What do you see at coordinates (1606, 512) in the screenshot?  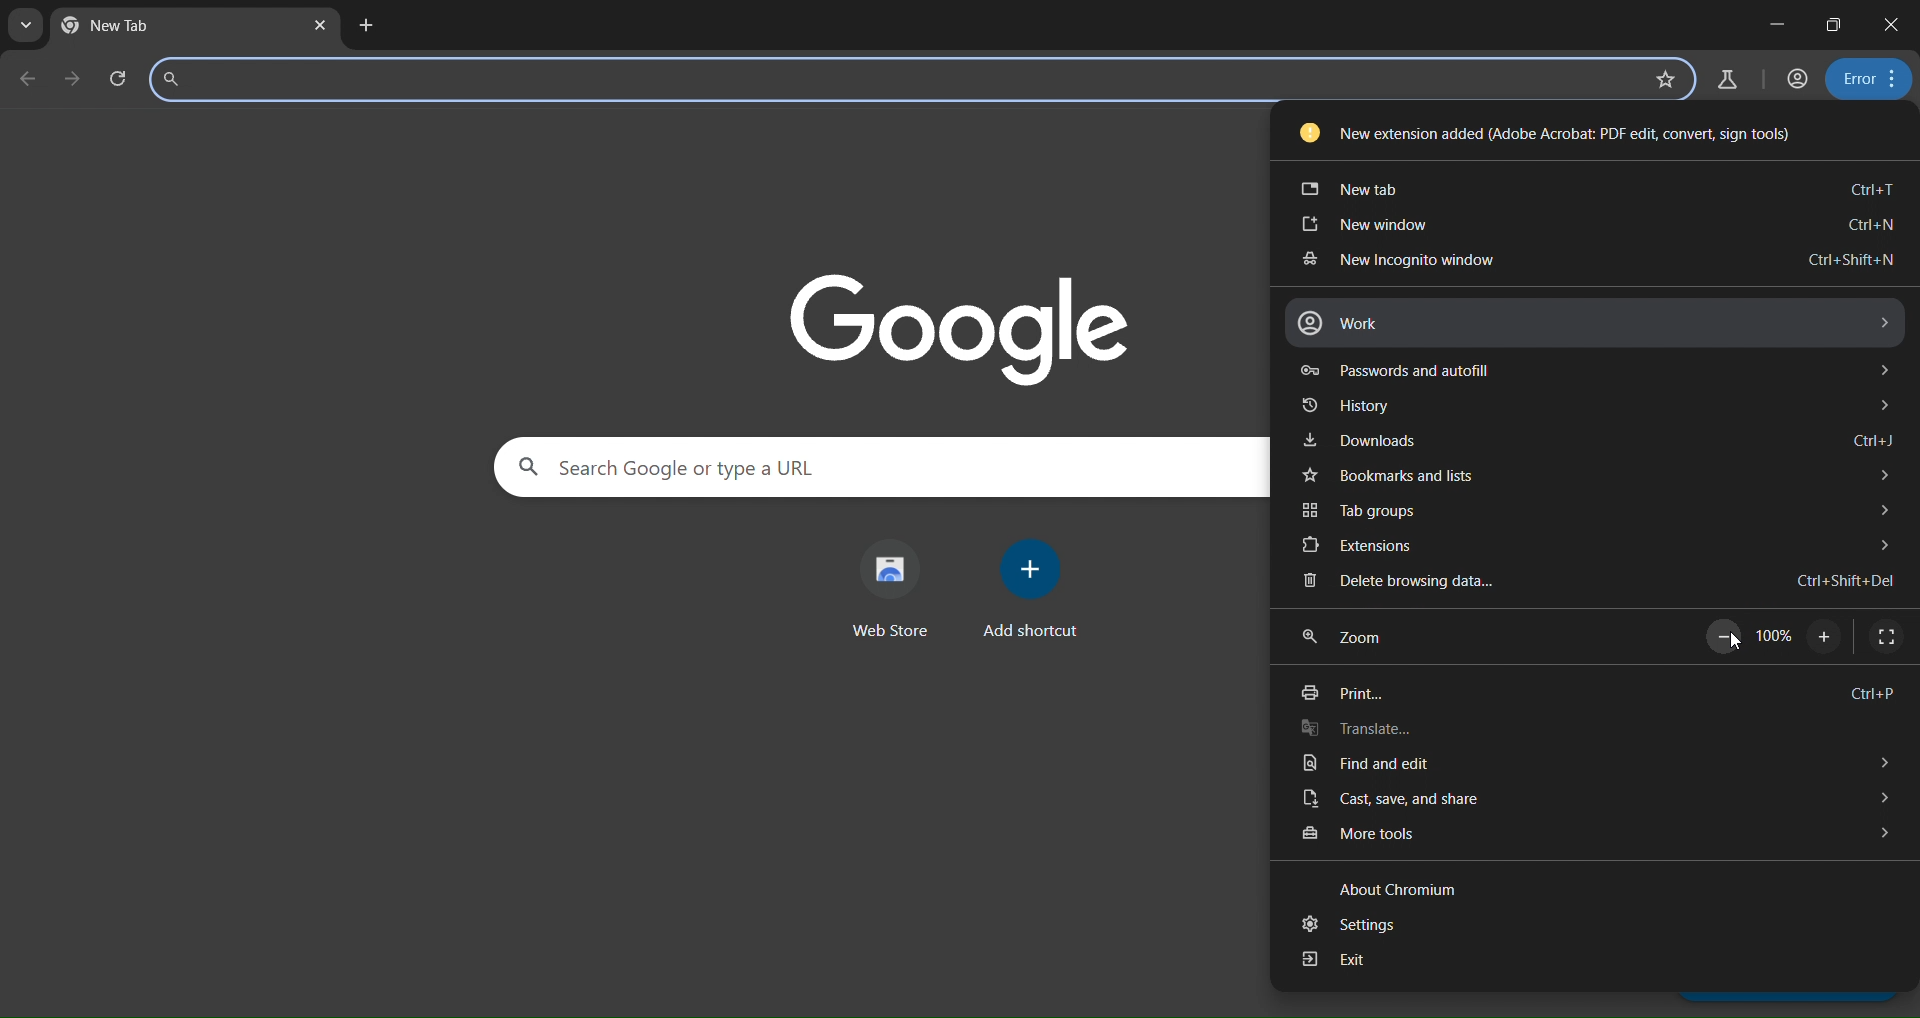 I see `tab groups` at bounding box center [1606, 512].